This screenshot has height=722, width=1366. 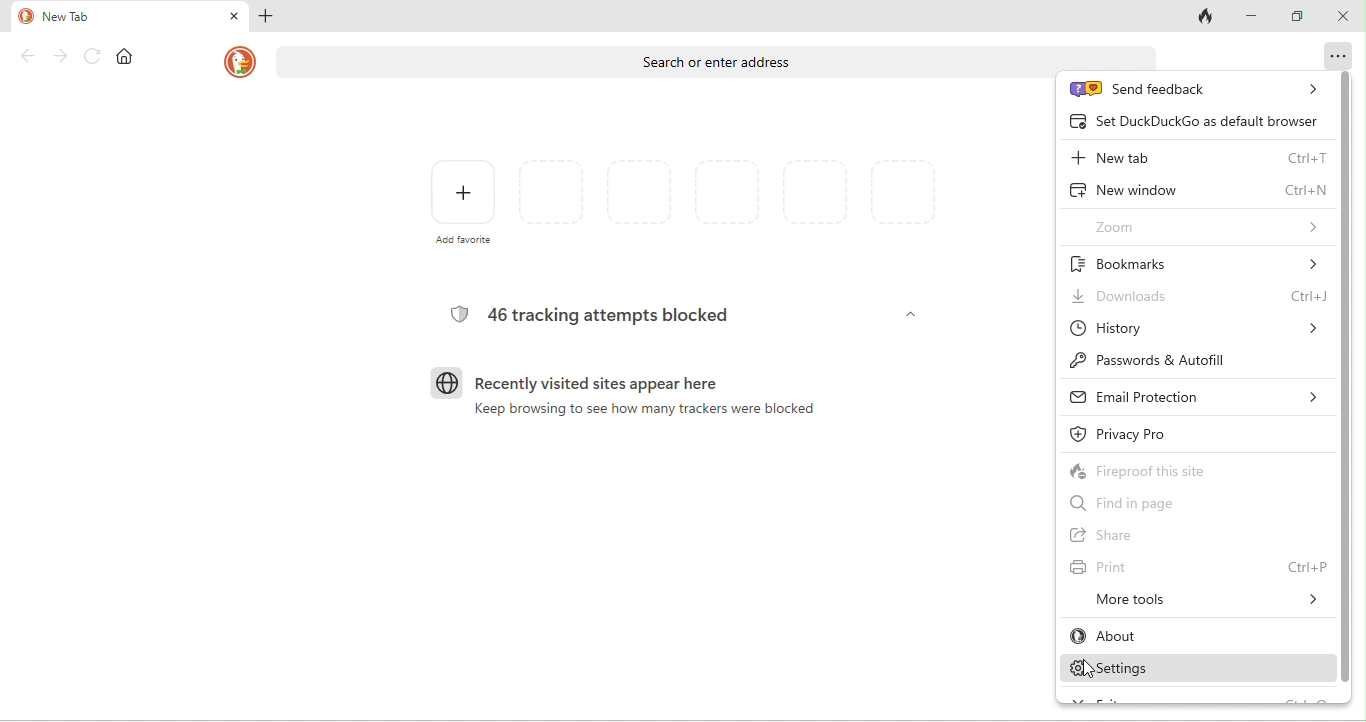 I want to click on set duck duck go as default browser, so click(x=1194, y=119).